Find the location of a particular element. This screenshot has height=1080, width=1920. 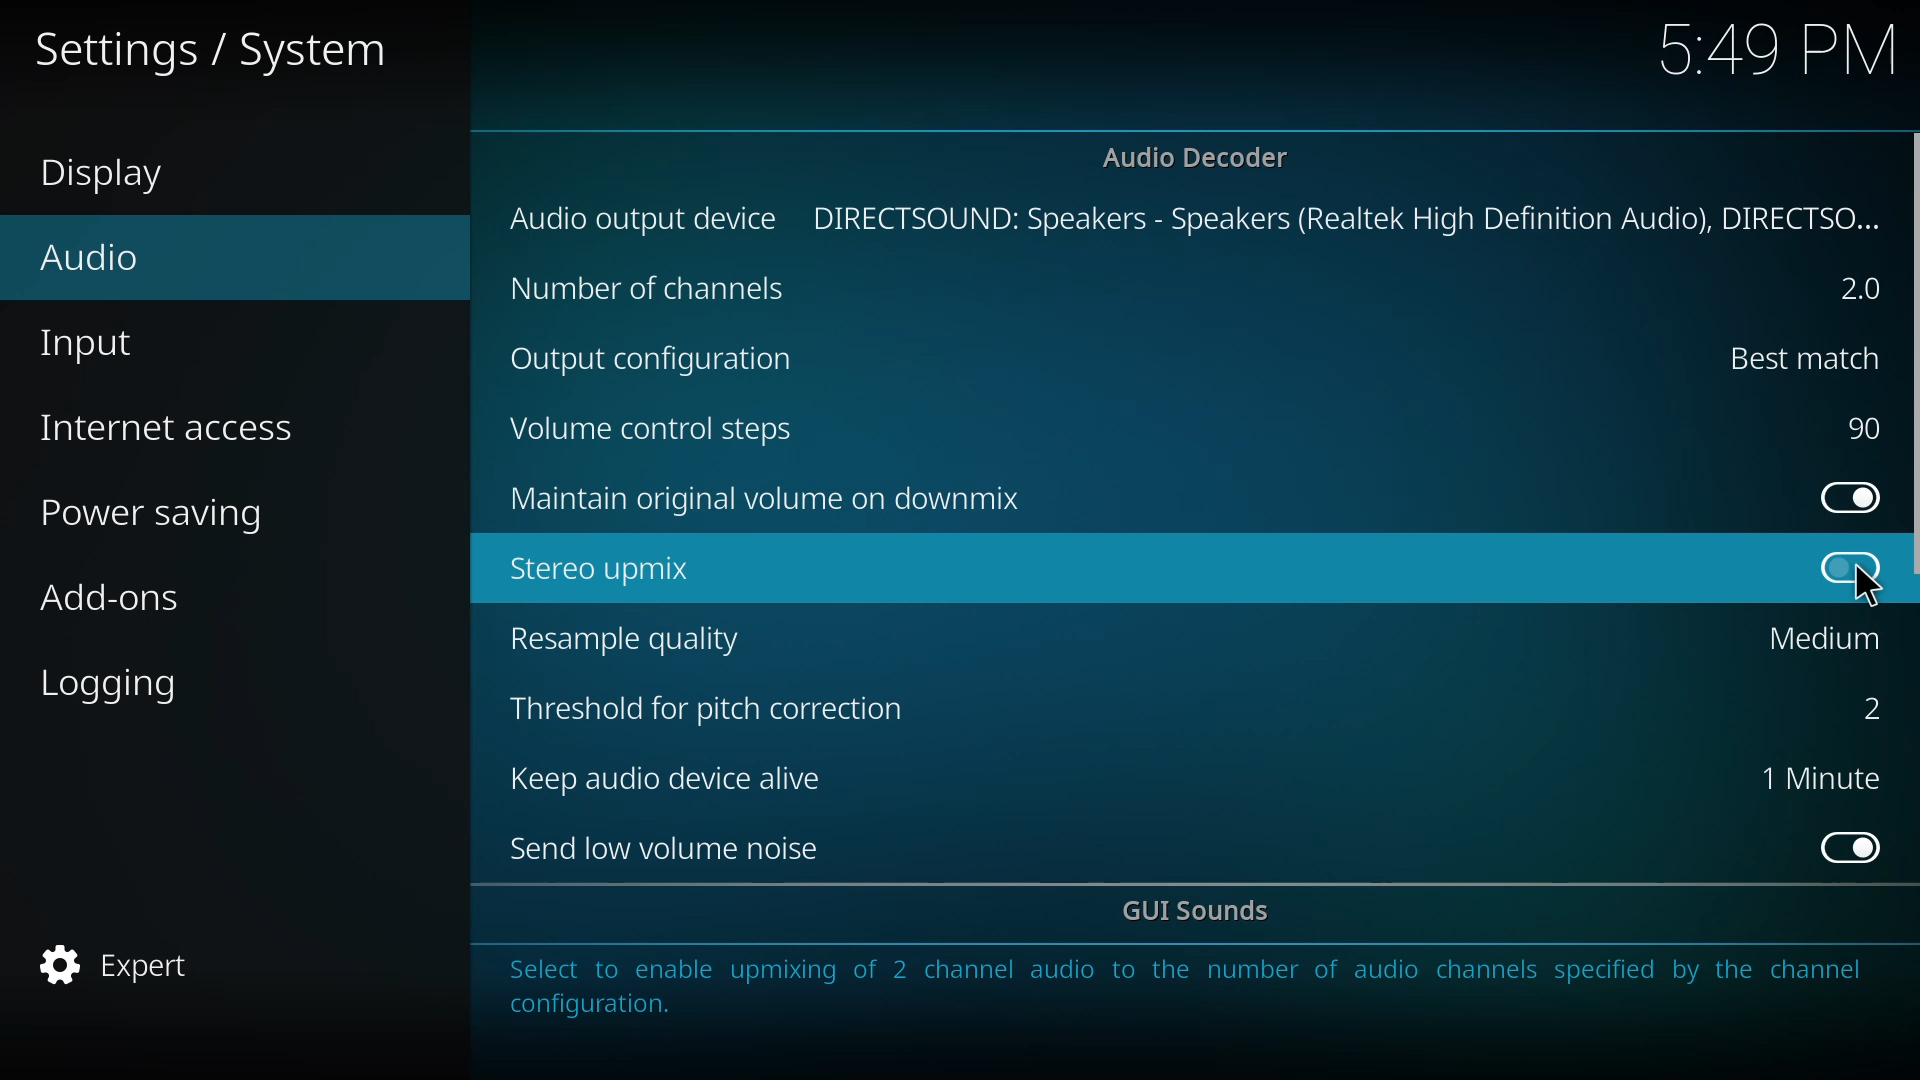

enabled is located at coordinates (1849, 498).